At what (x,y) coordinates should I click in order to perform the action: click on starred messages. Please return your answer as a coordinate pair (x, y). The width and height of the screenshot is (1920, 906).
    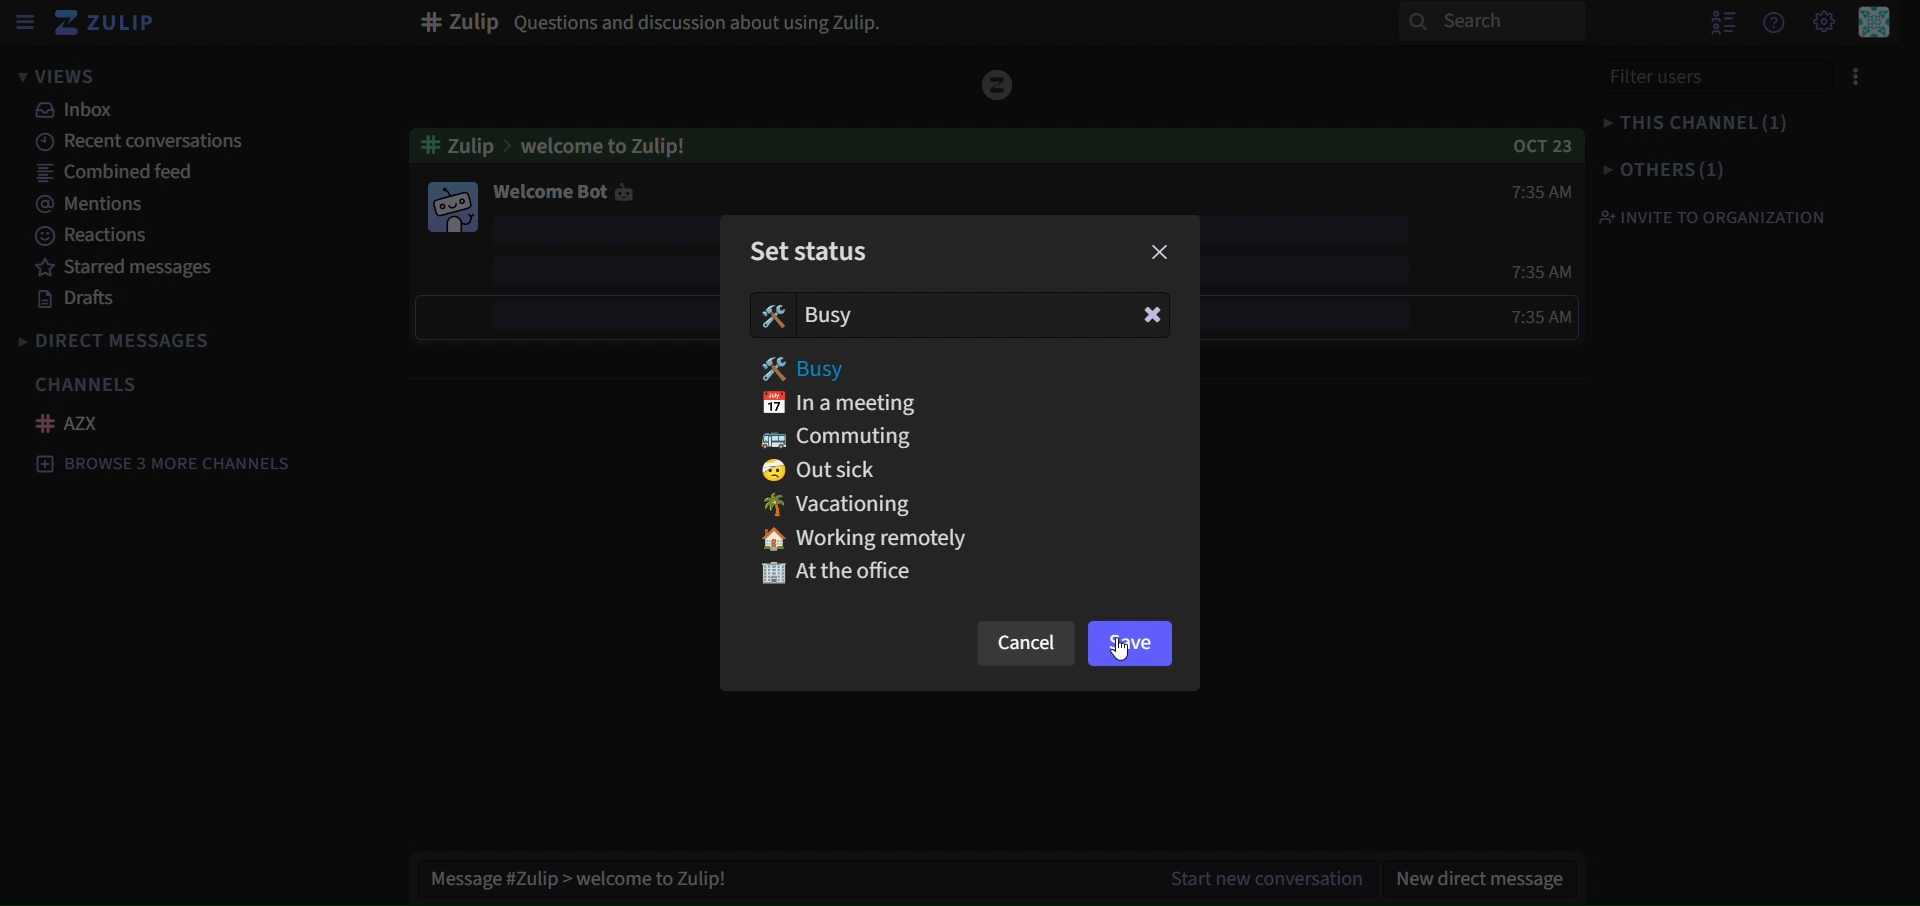
    Looking at the image, I should click on (173, 270).